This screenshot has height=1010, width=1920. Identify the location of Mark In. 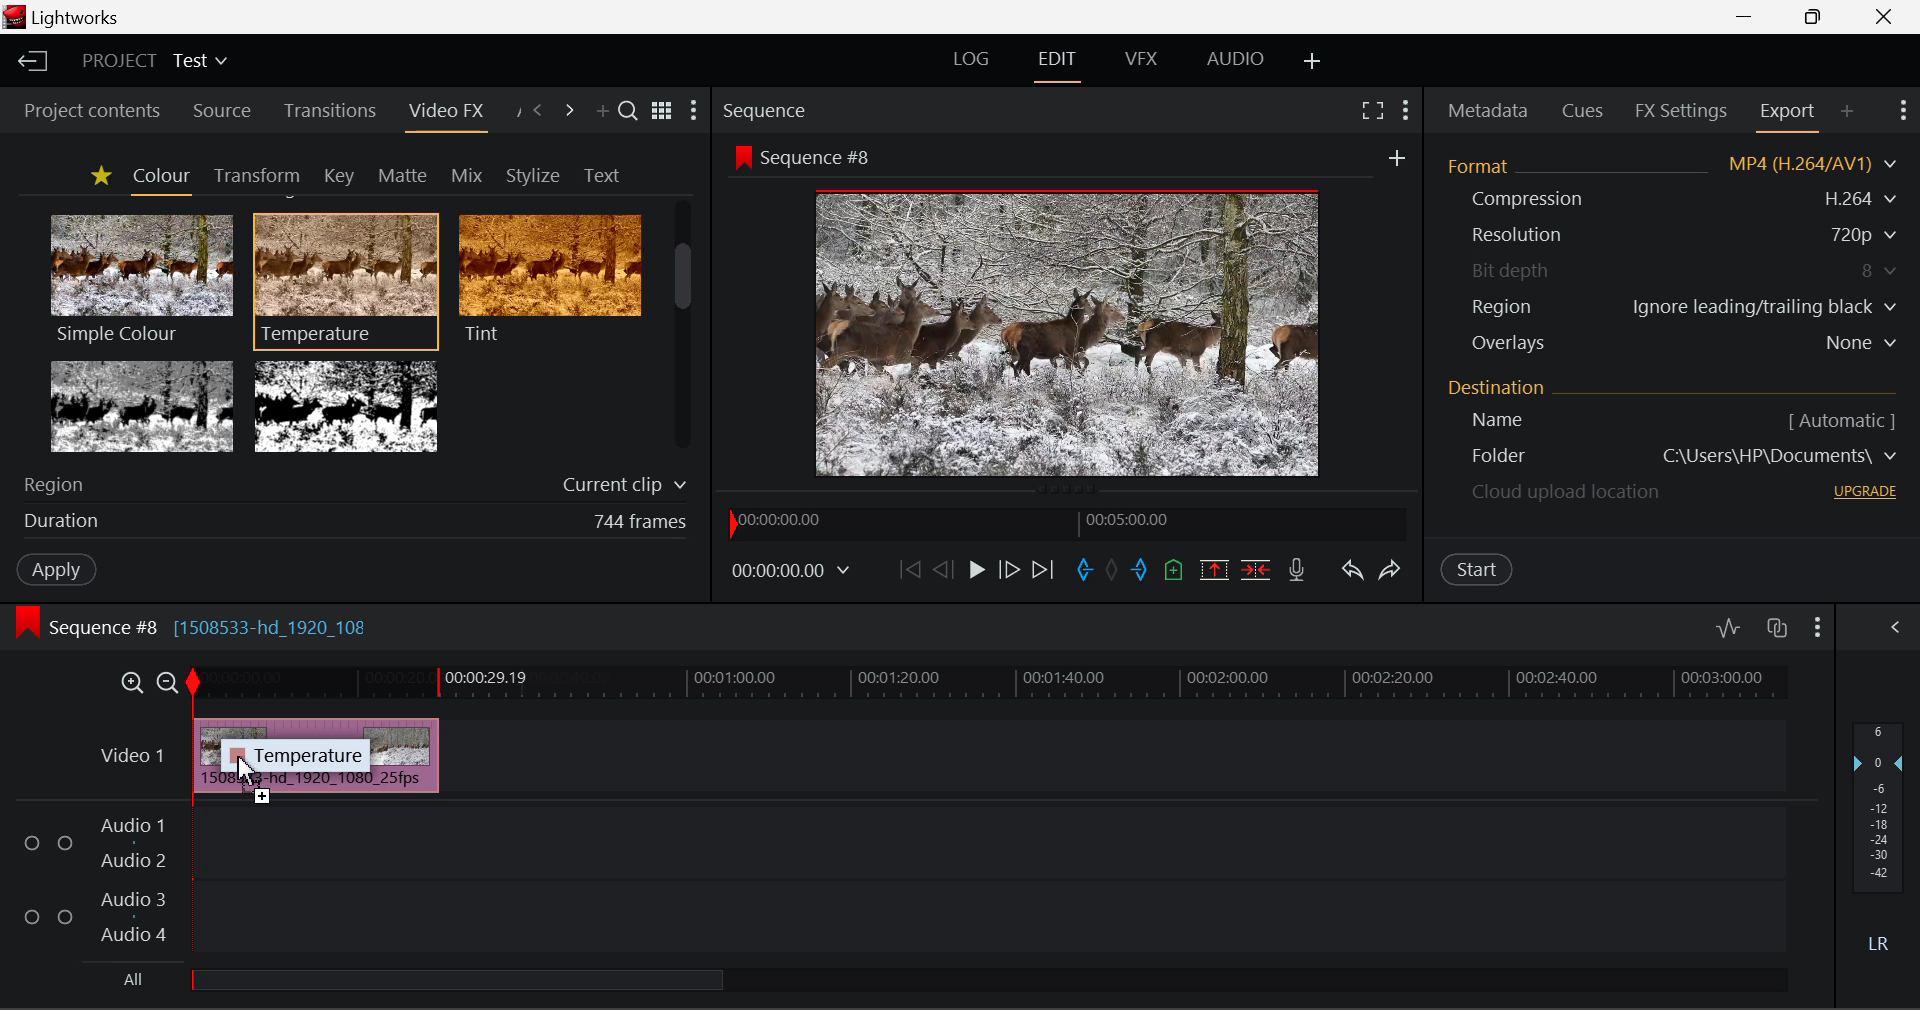
(1082, 571).